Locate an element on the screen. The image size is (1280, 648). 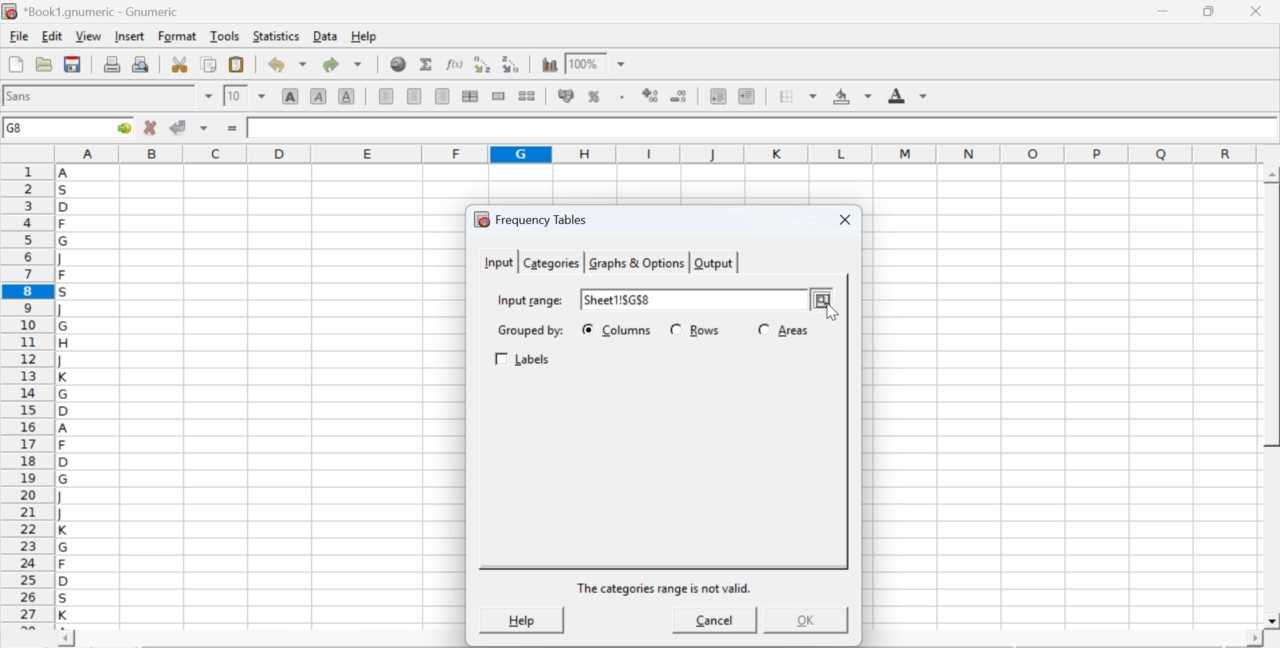
background is located at coordinates (854, 96).